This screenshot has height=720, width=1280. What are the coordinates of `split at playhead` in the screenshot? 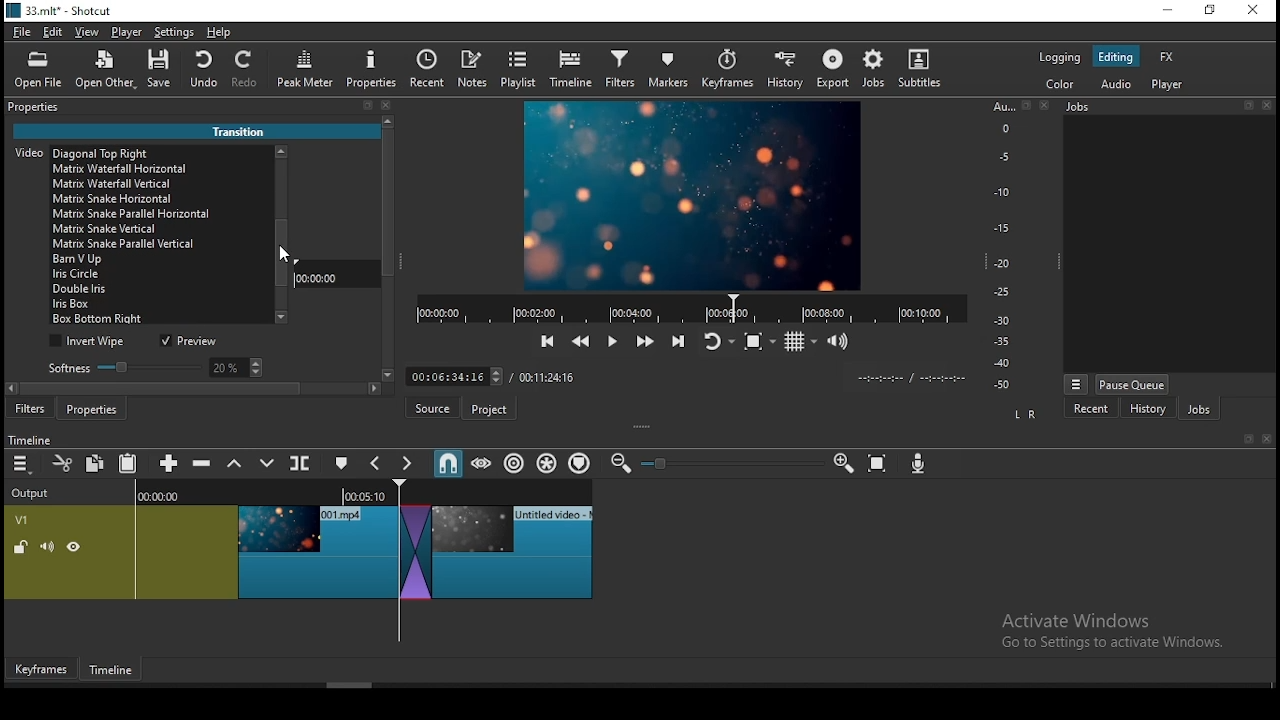 It's located at (433, 71).